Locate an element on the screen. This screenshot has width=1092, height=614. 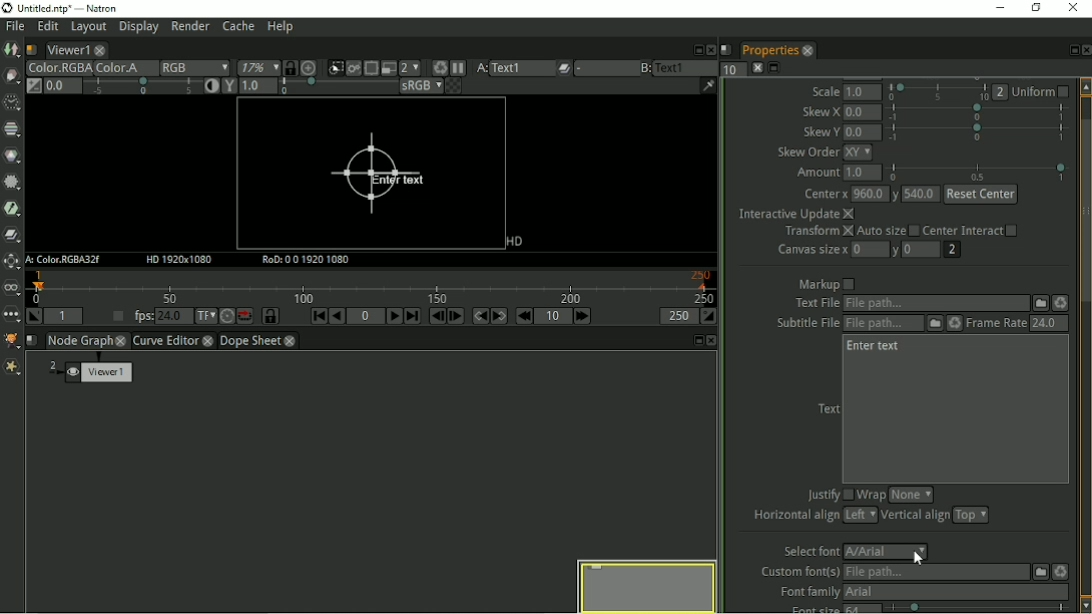
Operations applied between A and B is located at coordinates (564, 68).